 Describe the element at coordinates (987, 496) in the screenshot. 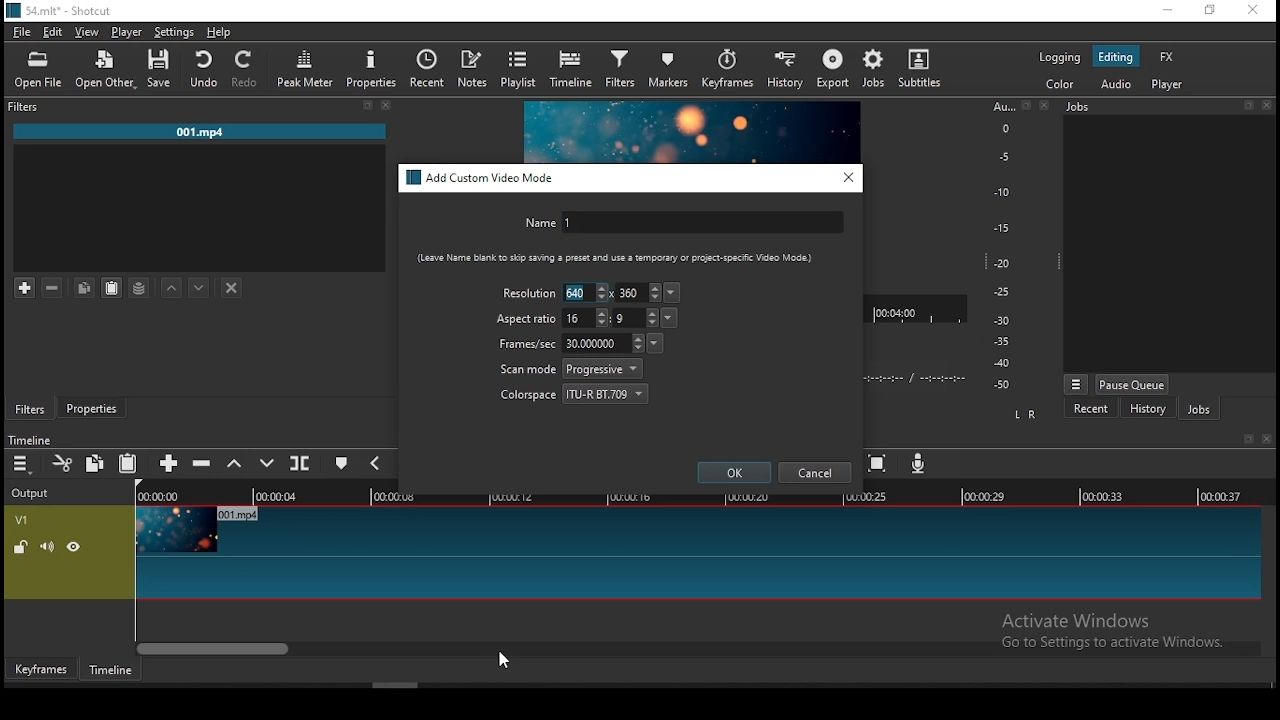

I see `00:00:29` at that location.